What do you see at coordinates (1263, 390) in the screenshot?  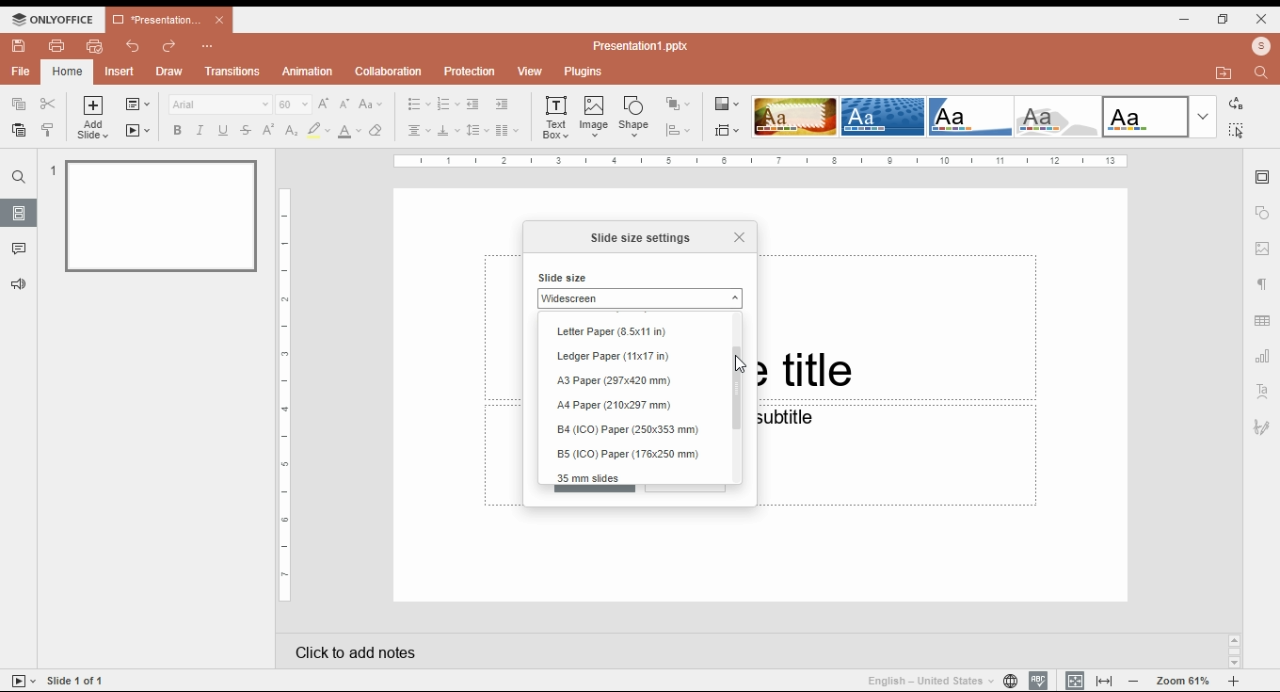 I see `text art settings` at bounding box center [1263, 390].